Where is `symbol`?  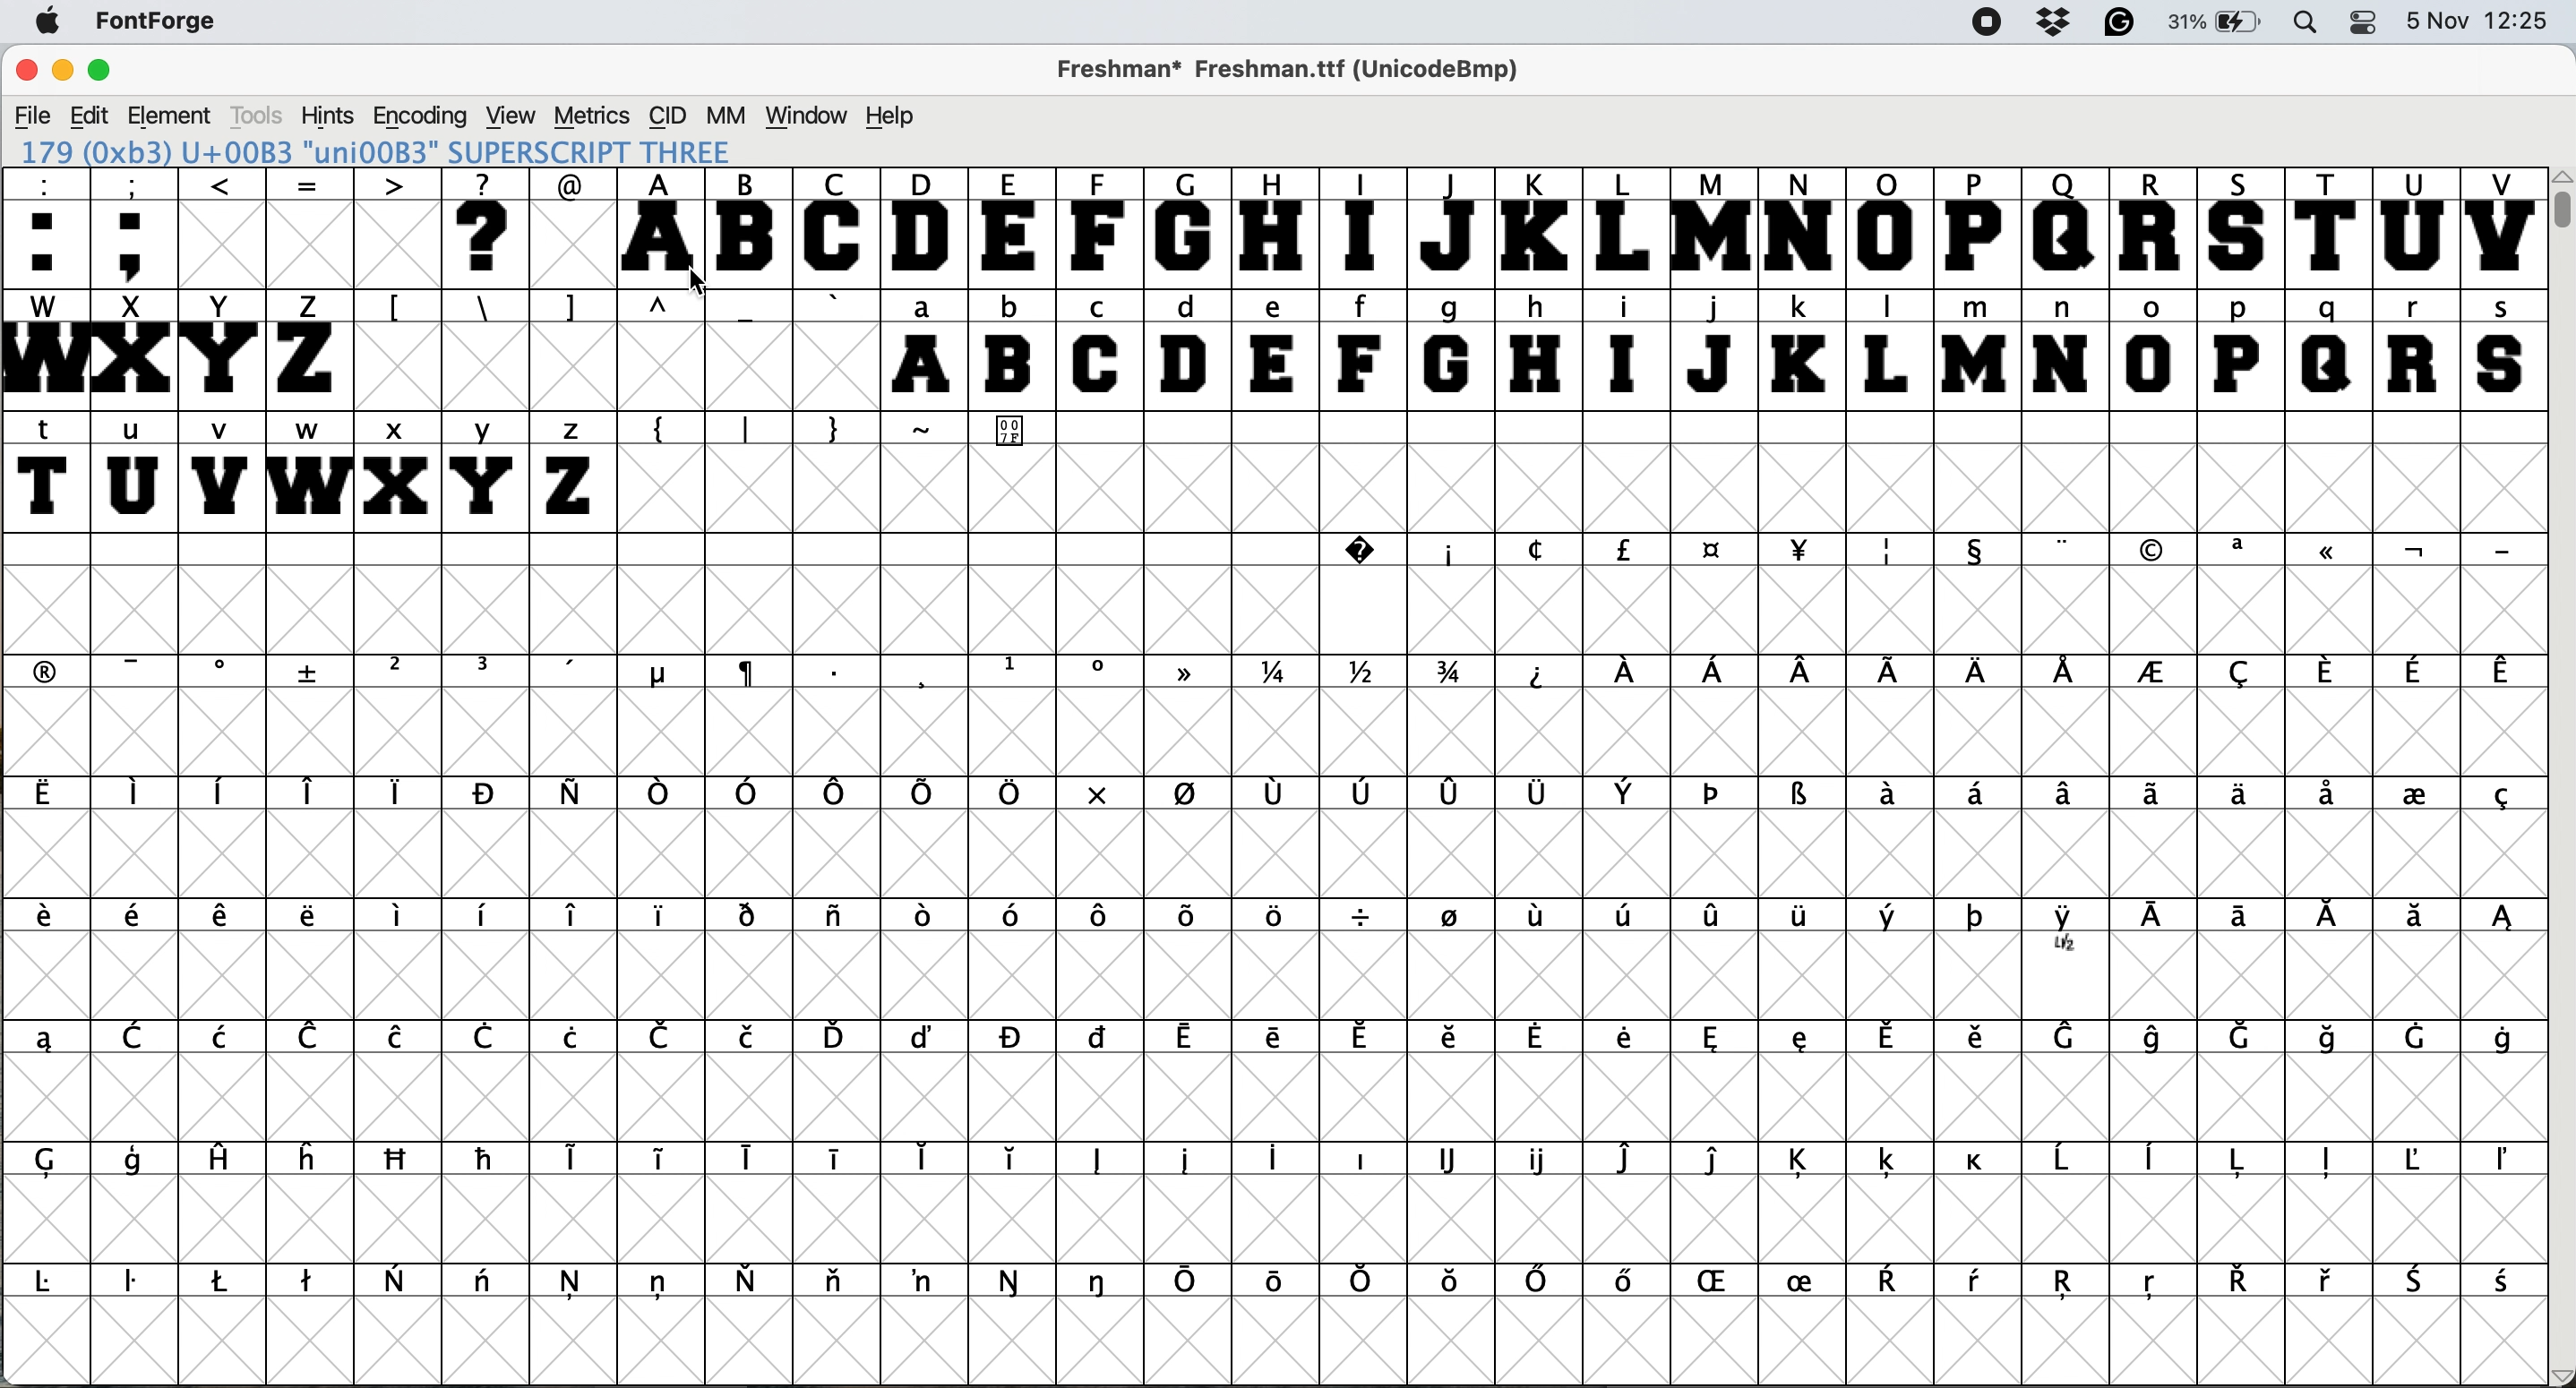
symbol is located at coordinates (1627, 797).